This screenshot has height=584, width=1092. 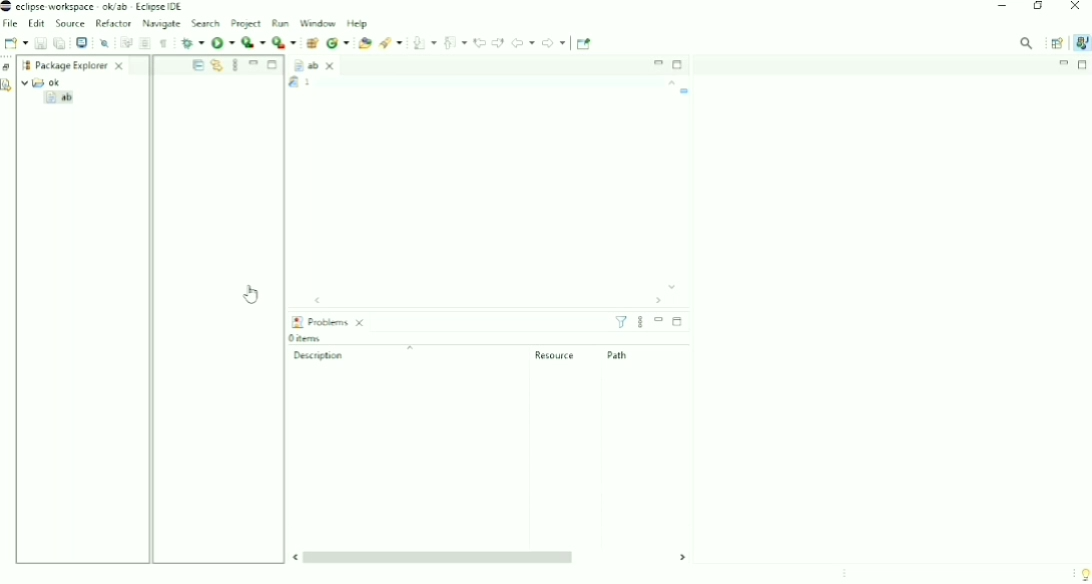 What do you see at coordinates (489, 557) in the screenshot?
I see `Horizontal scrollbar` at bounding box center [489, 557].